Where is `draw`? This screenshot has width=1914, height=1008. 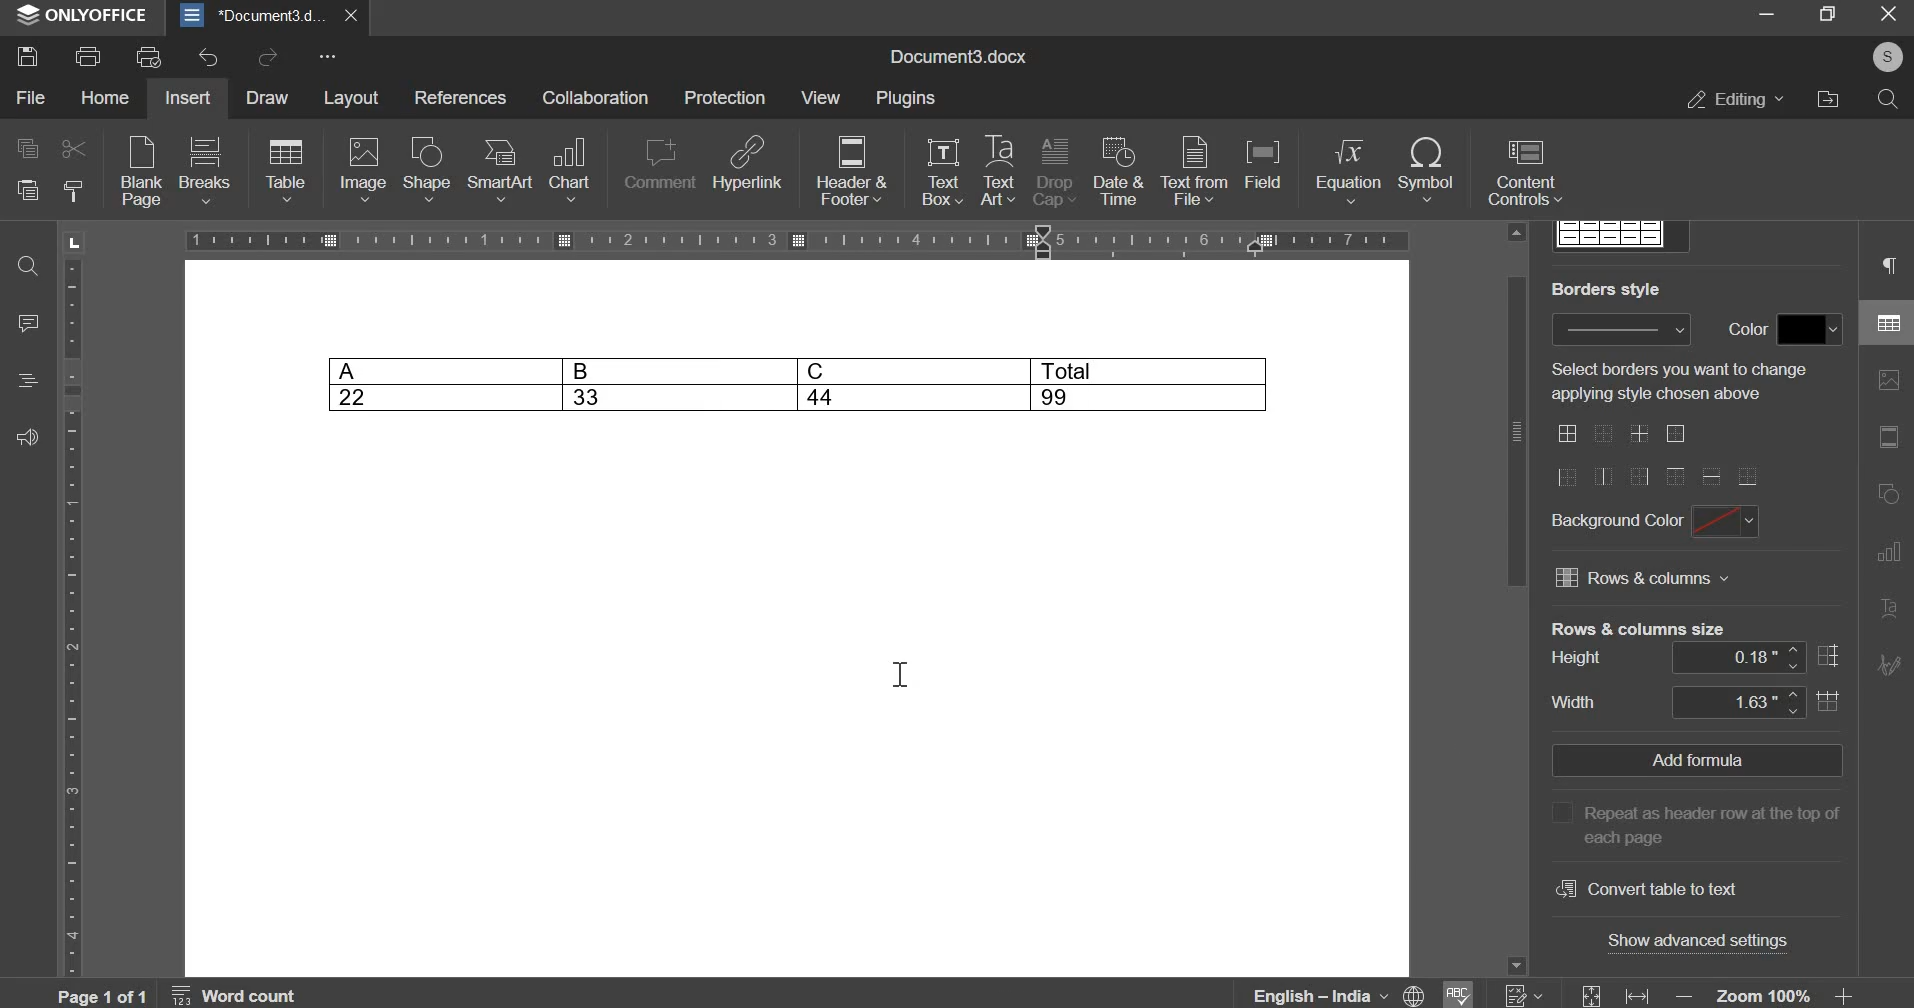
draw is located at coordinates (268, 97).